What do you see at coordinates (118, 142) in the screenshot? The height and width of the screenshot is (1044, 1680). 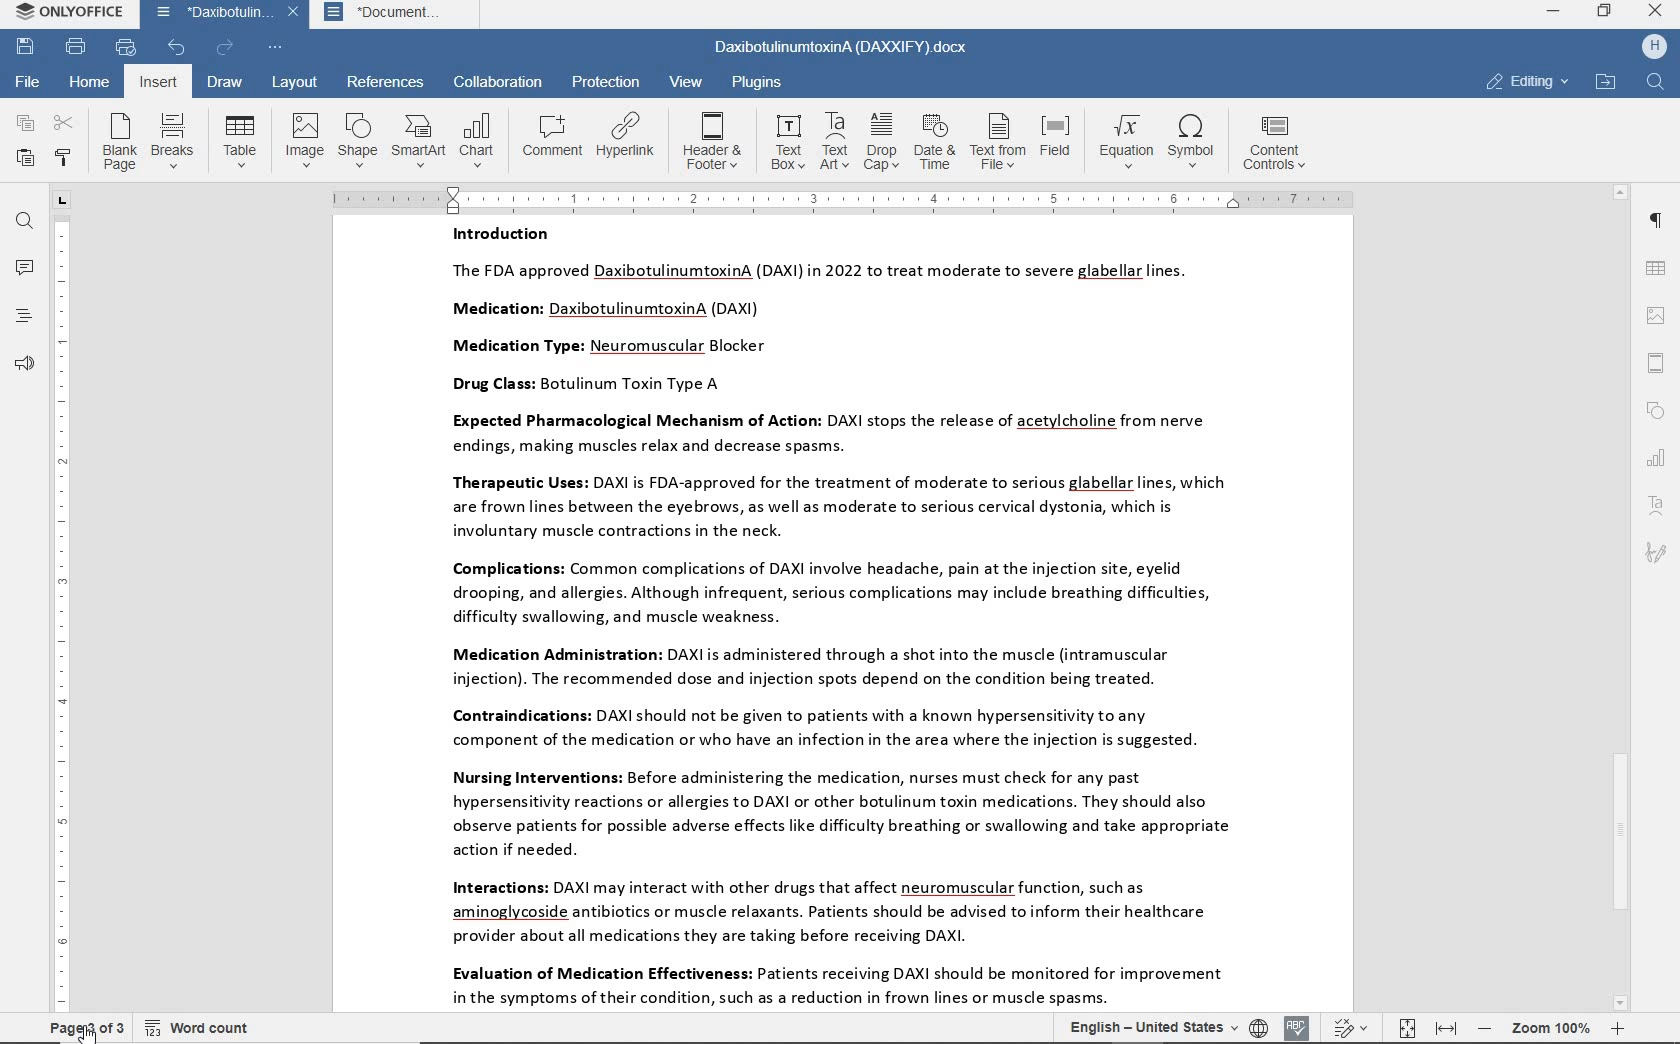 I see `blank page` at bounding box center [118, 142].